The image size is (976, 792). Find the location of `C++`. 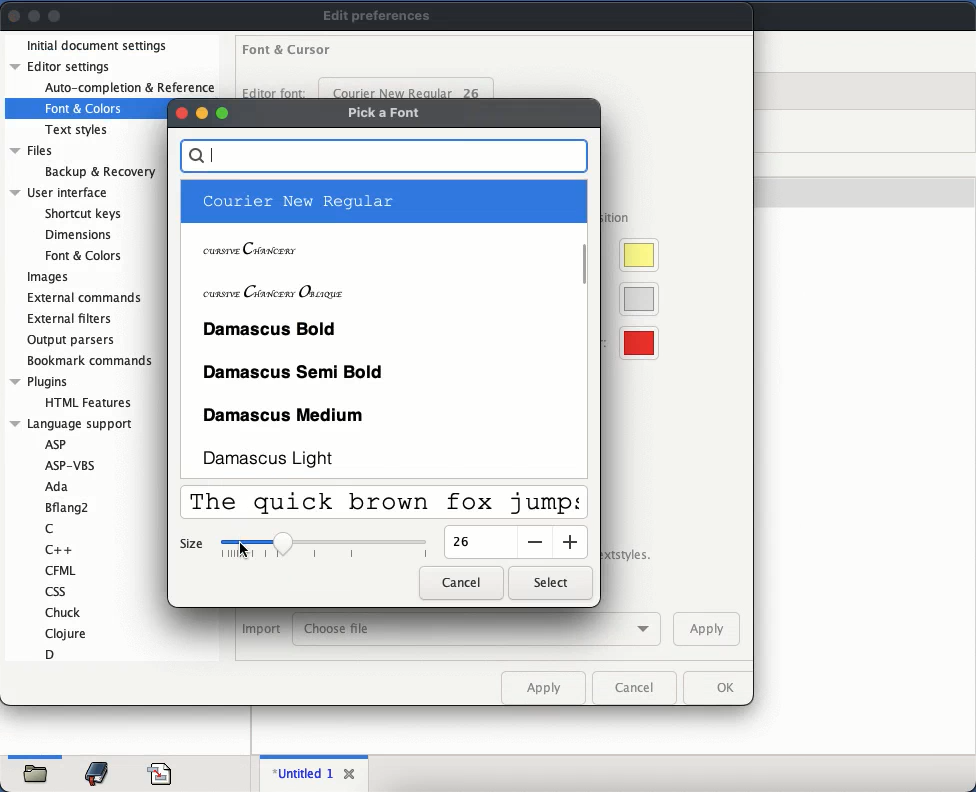

C++ is located at coordinates (61, 549).